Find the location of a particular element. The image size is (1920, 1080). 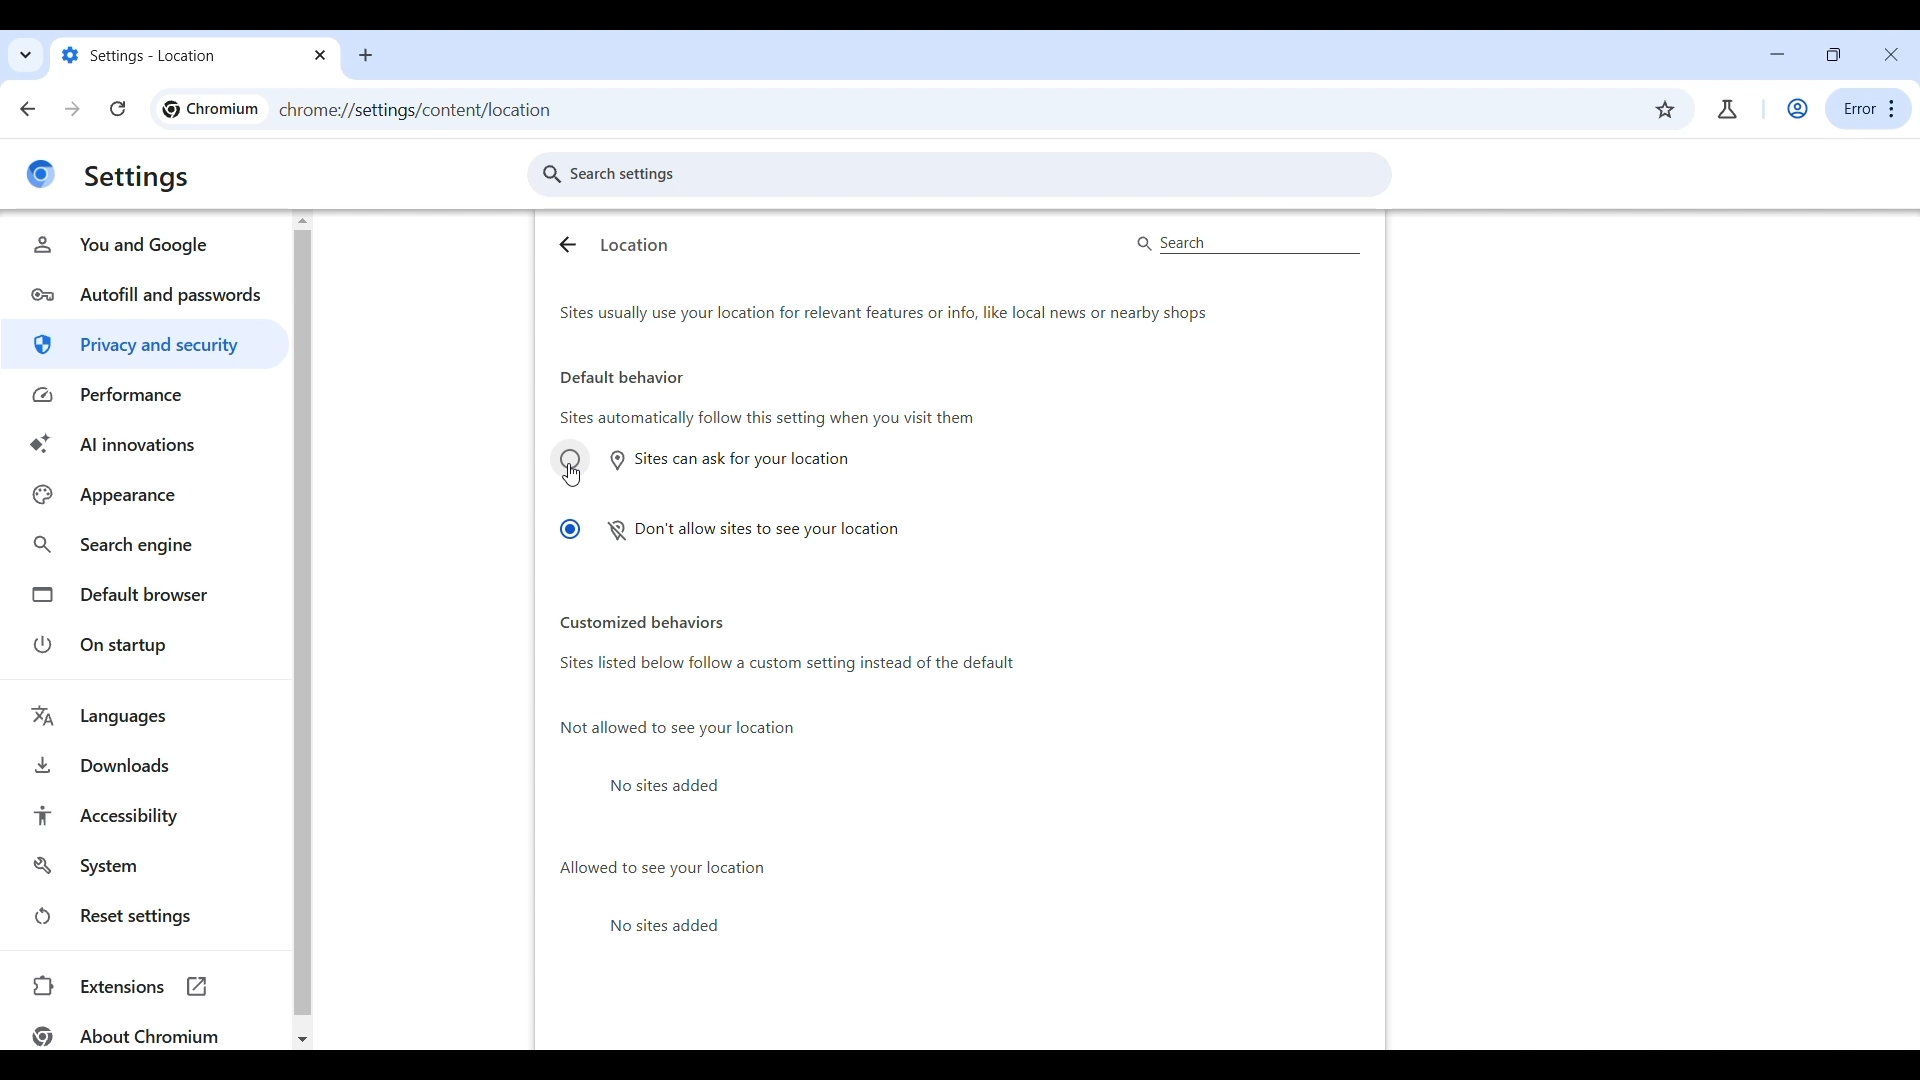

You and Google is located at coordinates (145, 244).